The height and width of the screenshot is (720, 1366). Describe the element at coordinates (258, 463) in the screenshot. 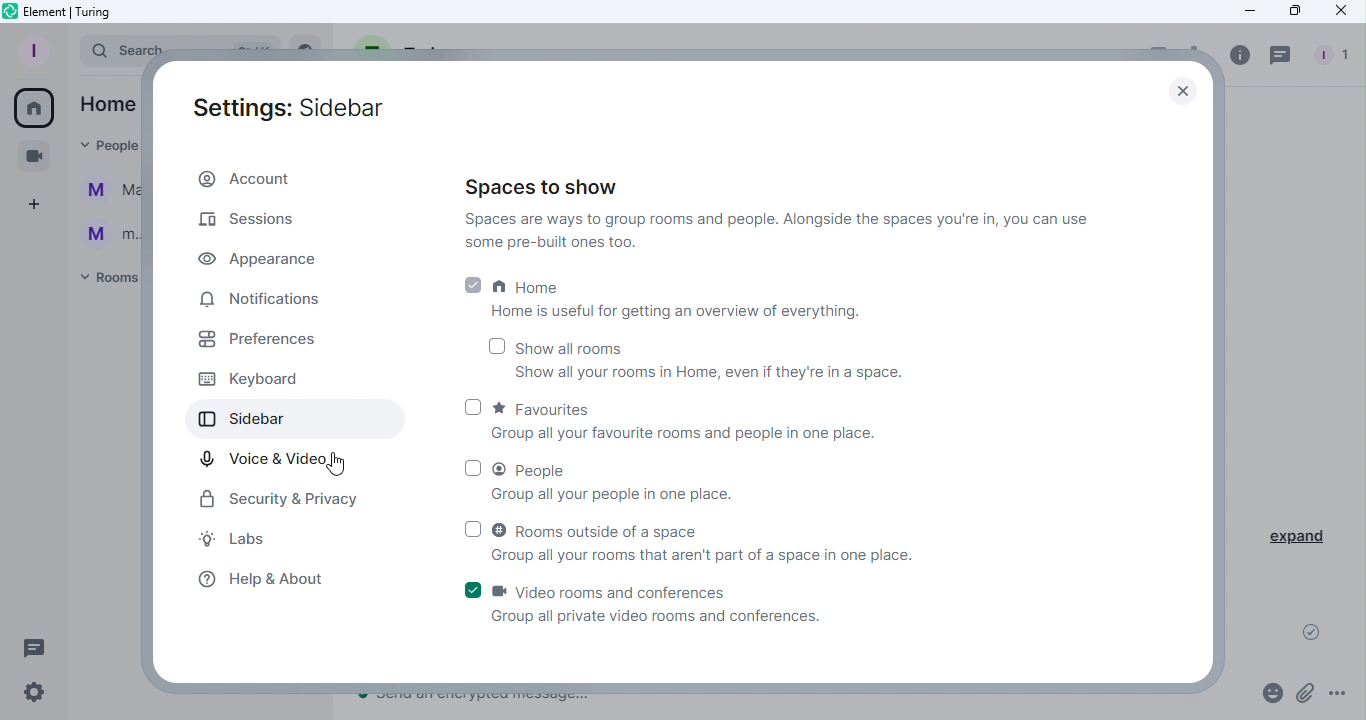

I see `Voice and Video` at that location.